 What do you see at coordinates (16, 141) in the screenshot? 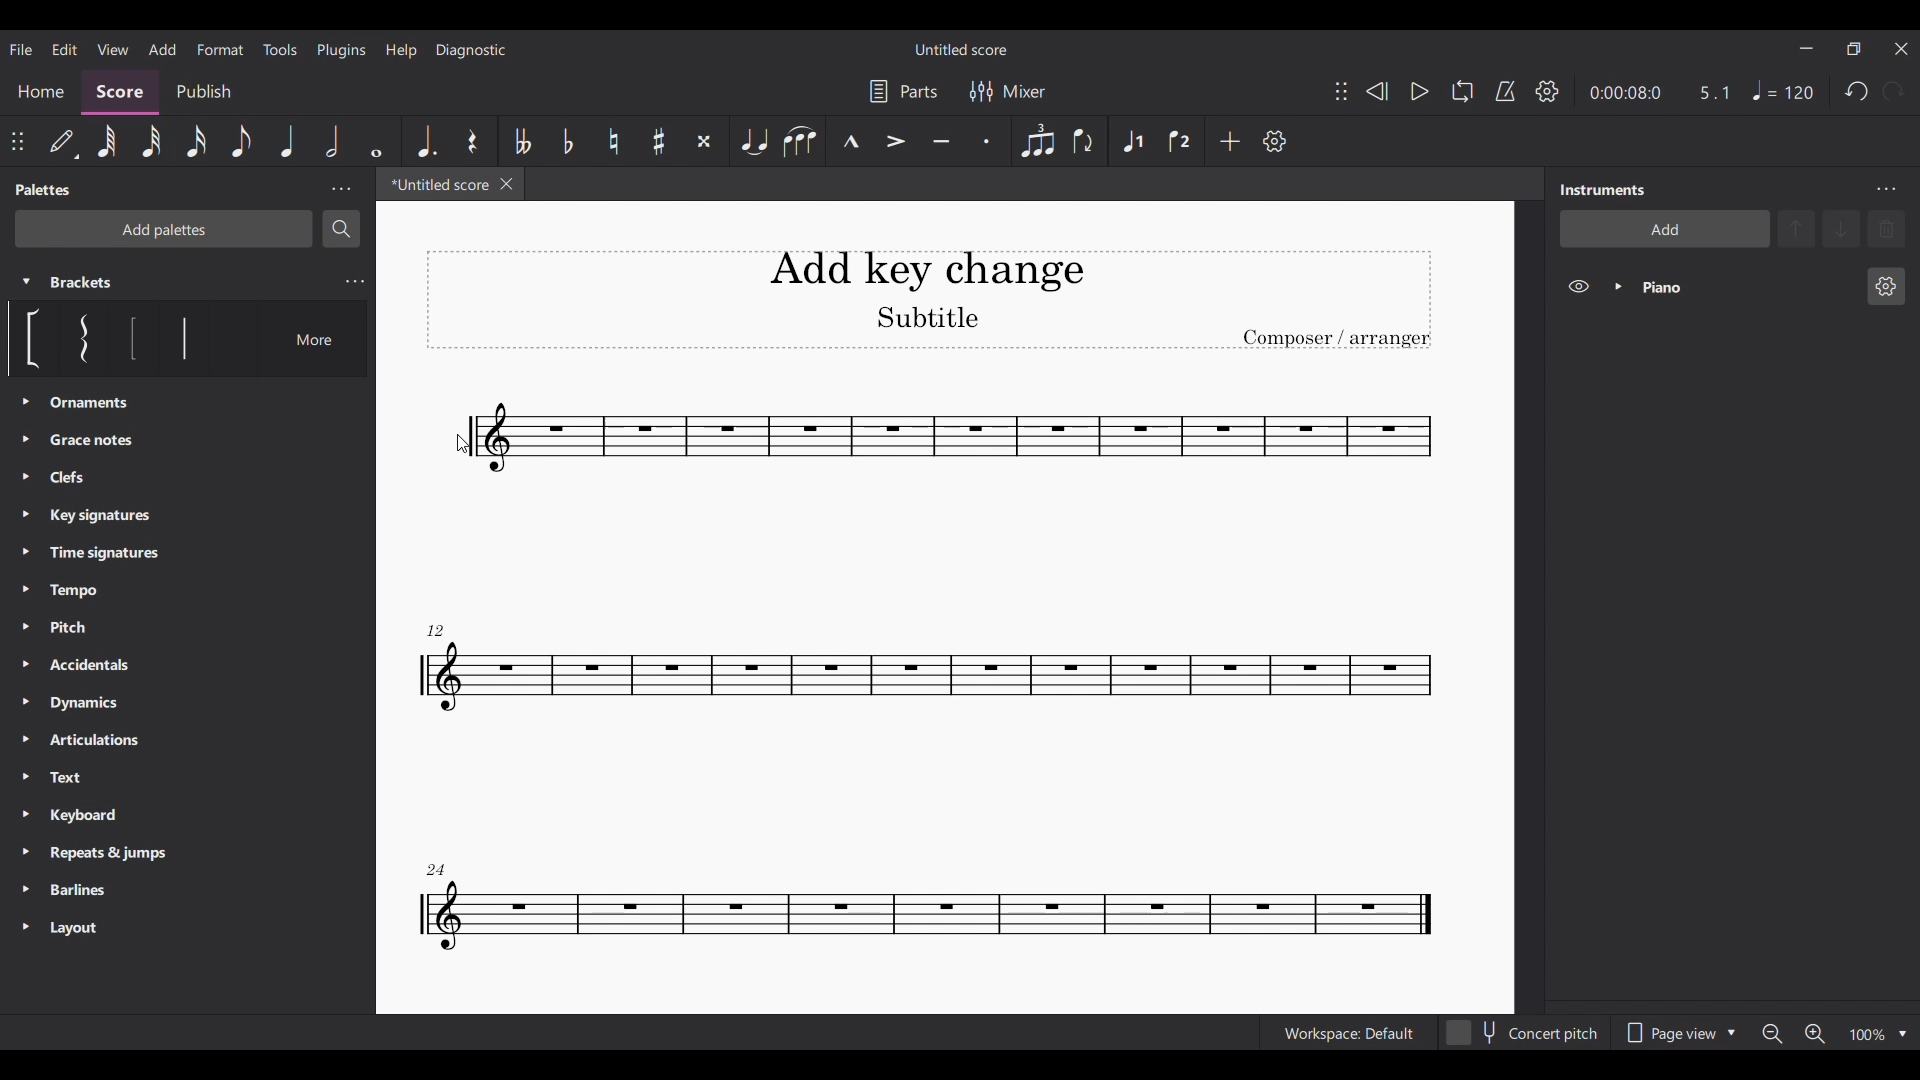
I see `Change position of toolbar` at bounding box center [16, 141].